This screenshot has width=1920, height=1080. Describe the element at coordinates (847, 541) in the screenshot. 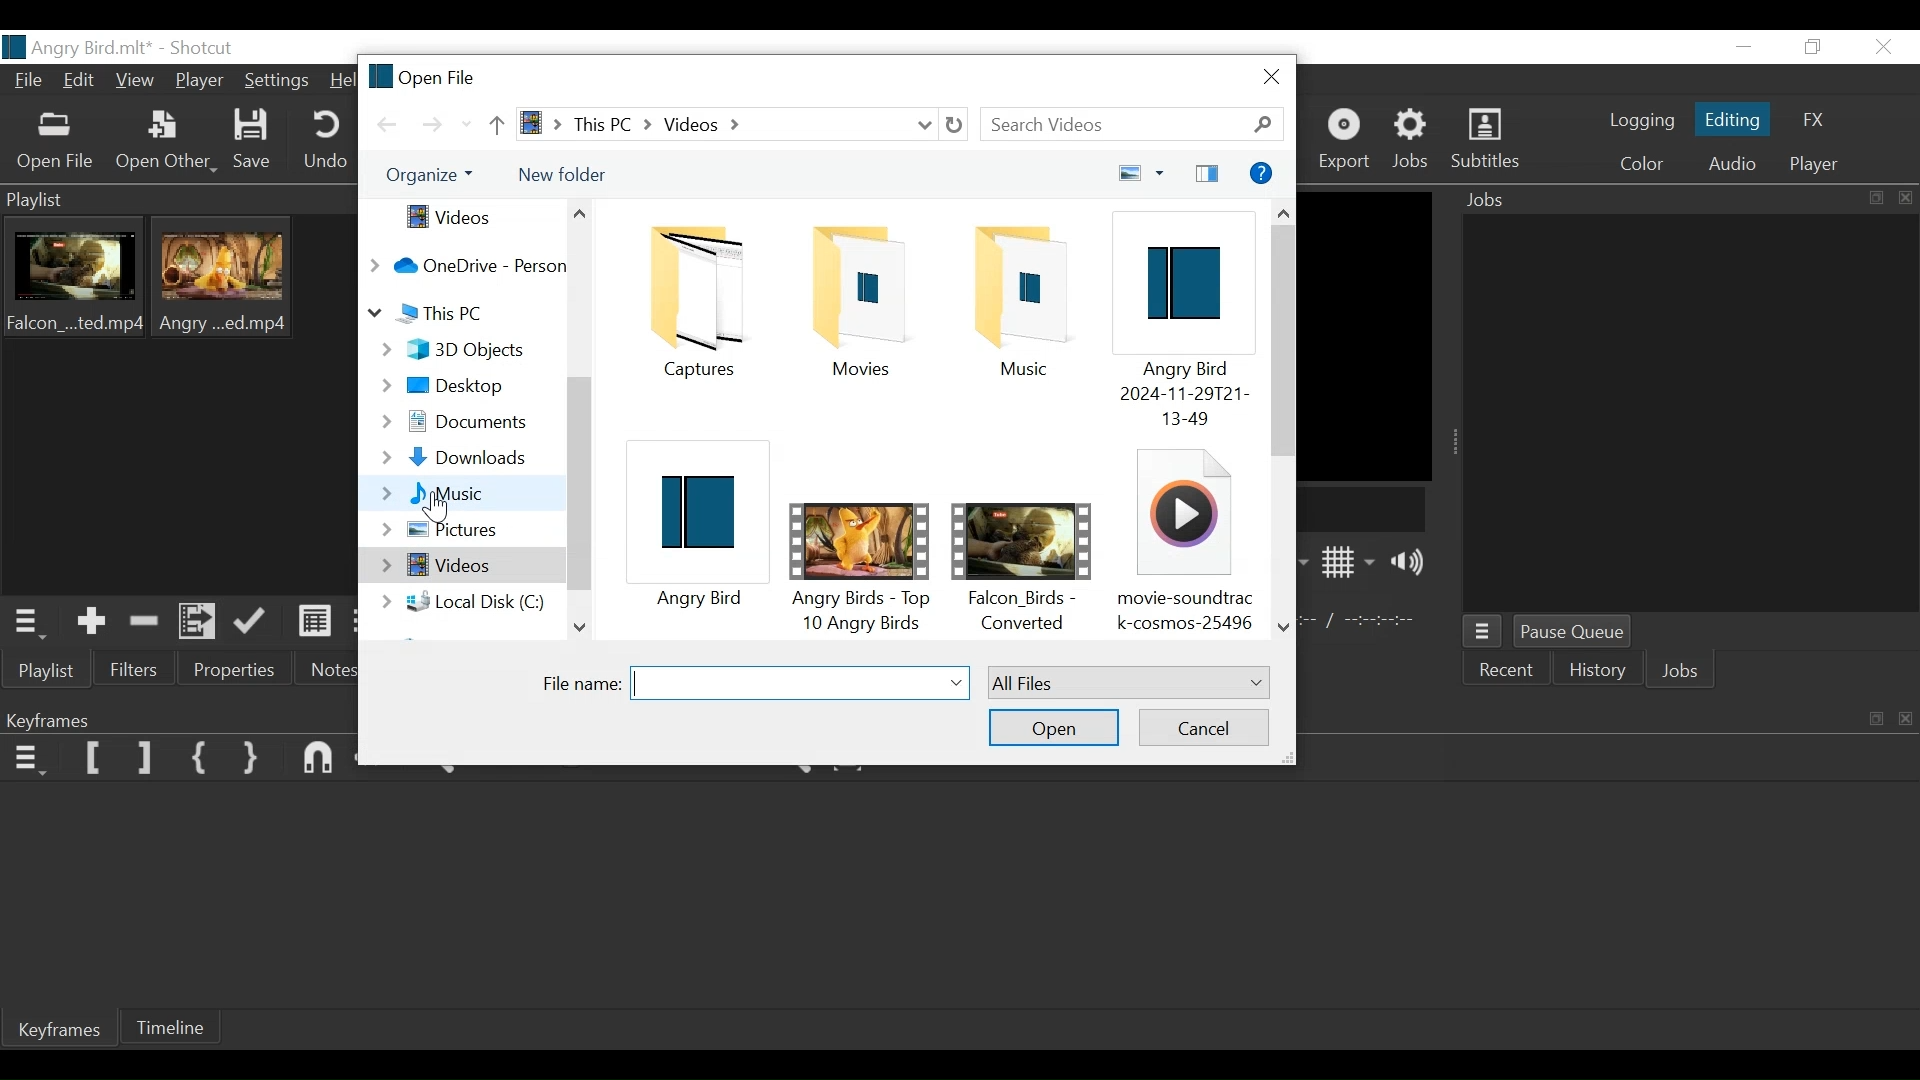

I see `Video File` at that location.